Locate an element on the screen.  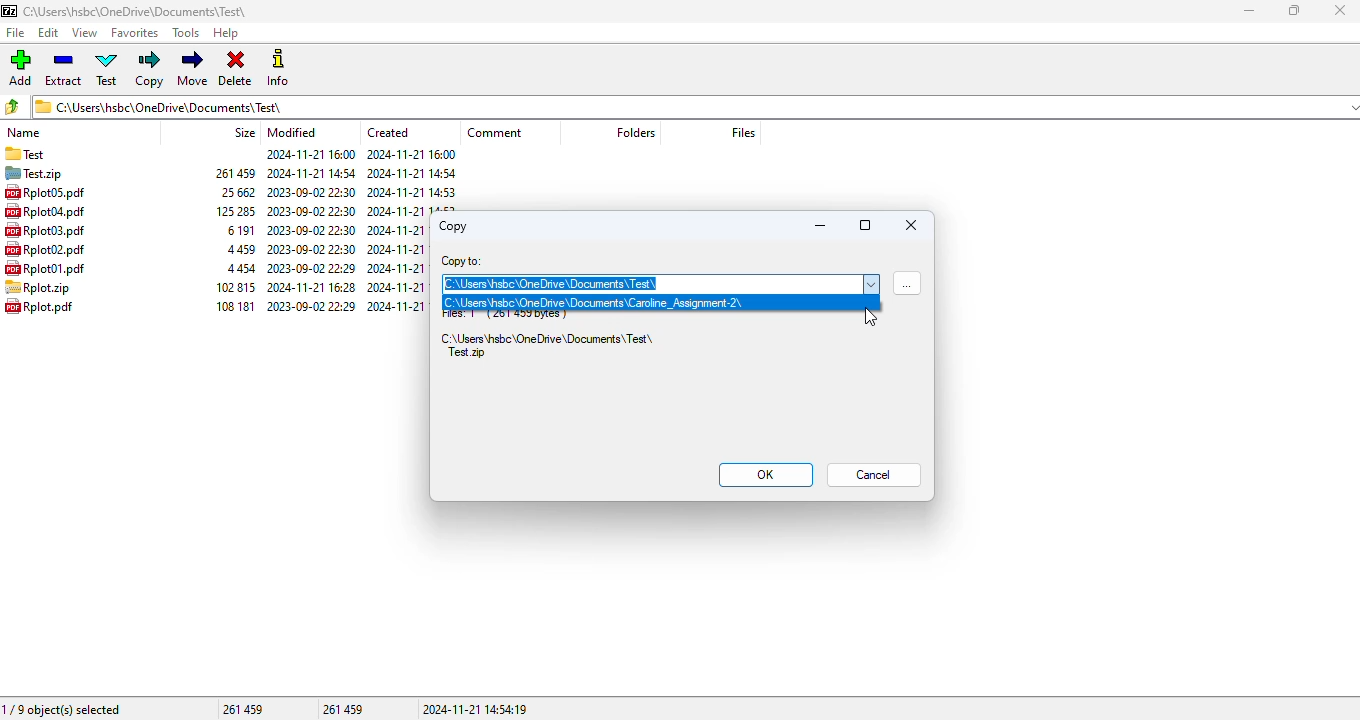
edit is located at coordinates (48, 32).